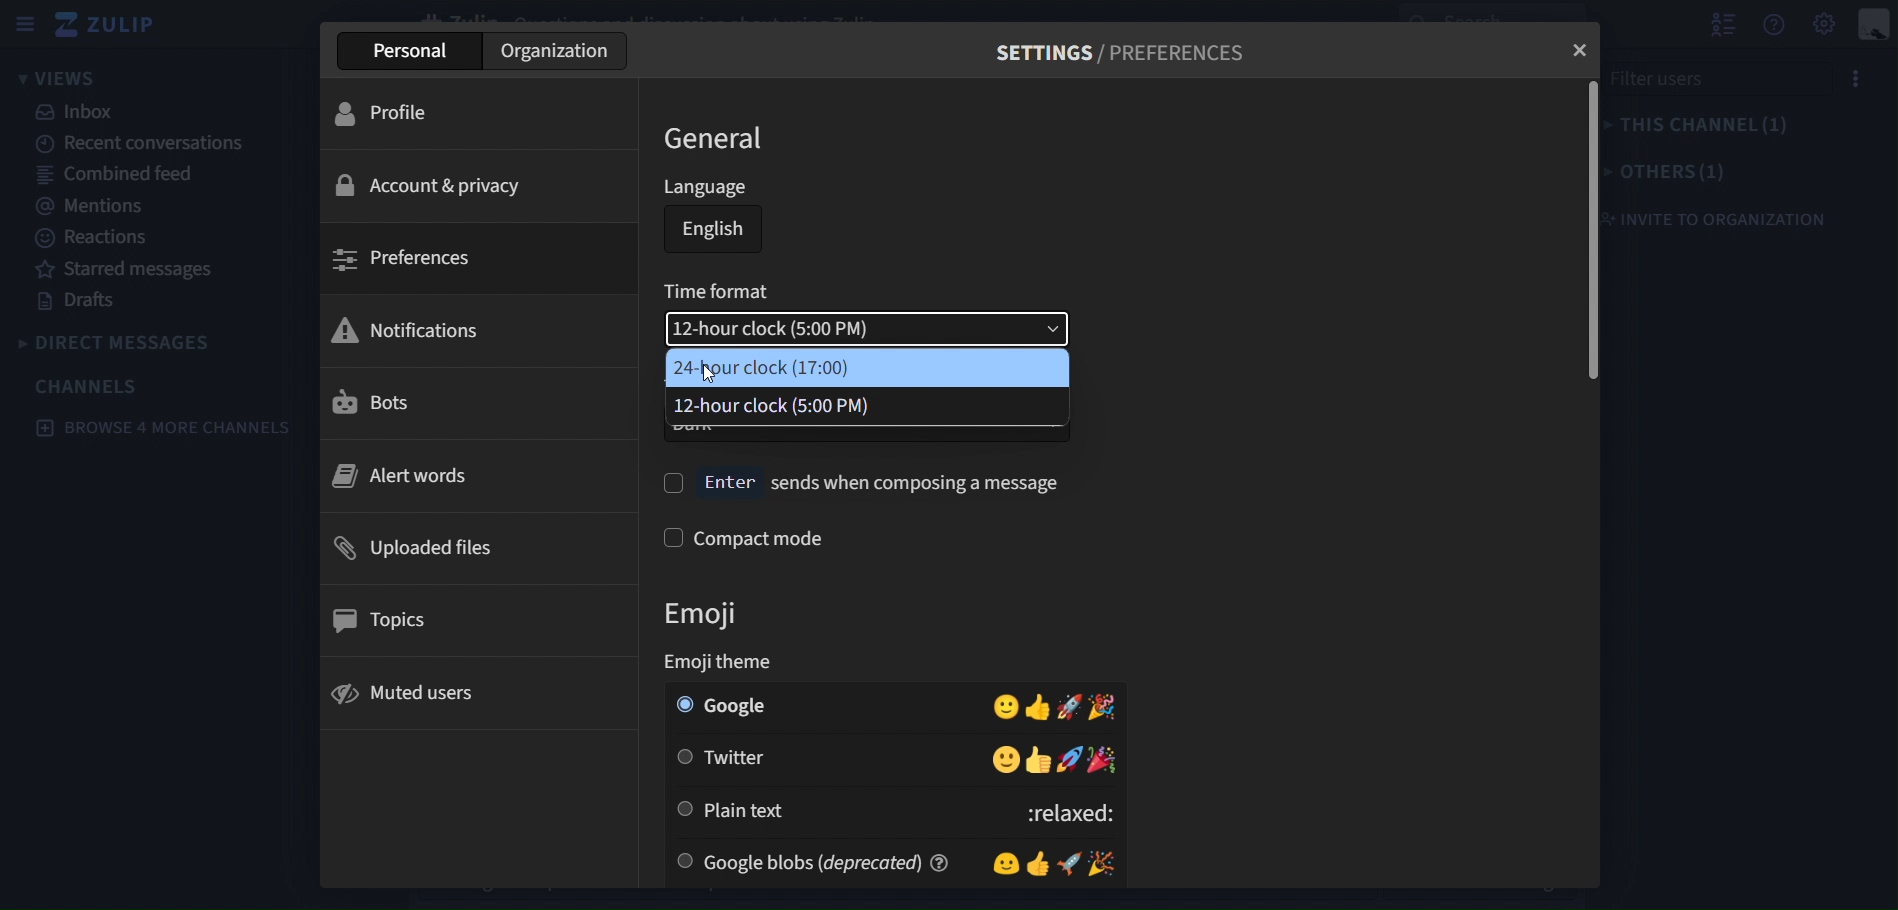 The width and height of the screenshot is (1898, 910). I want to click on this channel(1), so click(1703, 125).